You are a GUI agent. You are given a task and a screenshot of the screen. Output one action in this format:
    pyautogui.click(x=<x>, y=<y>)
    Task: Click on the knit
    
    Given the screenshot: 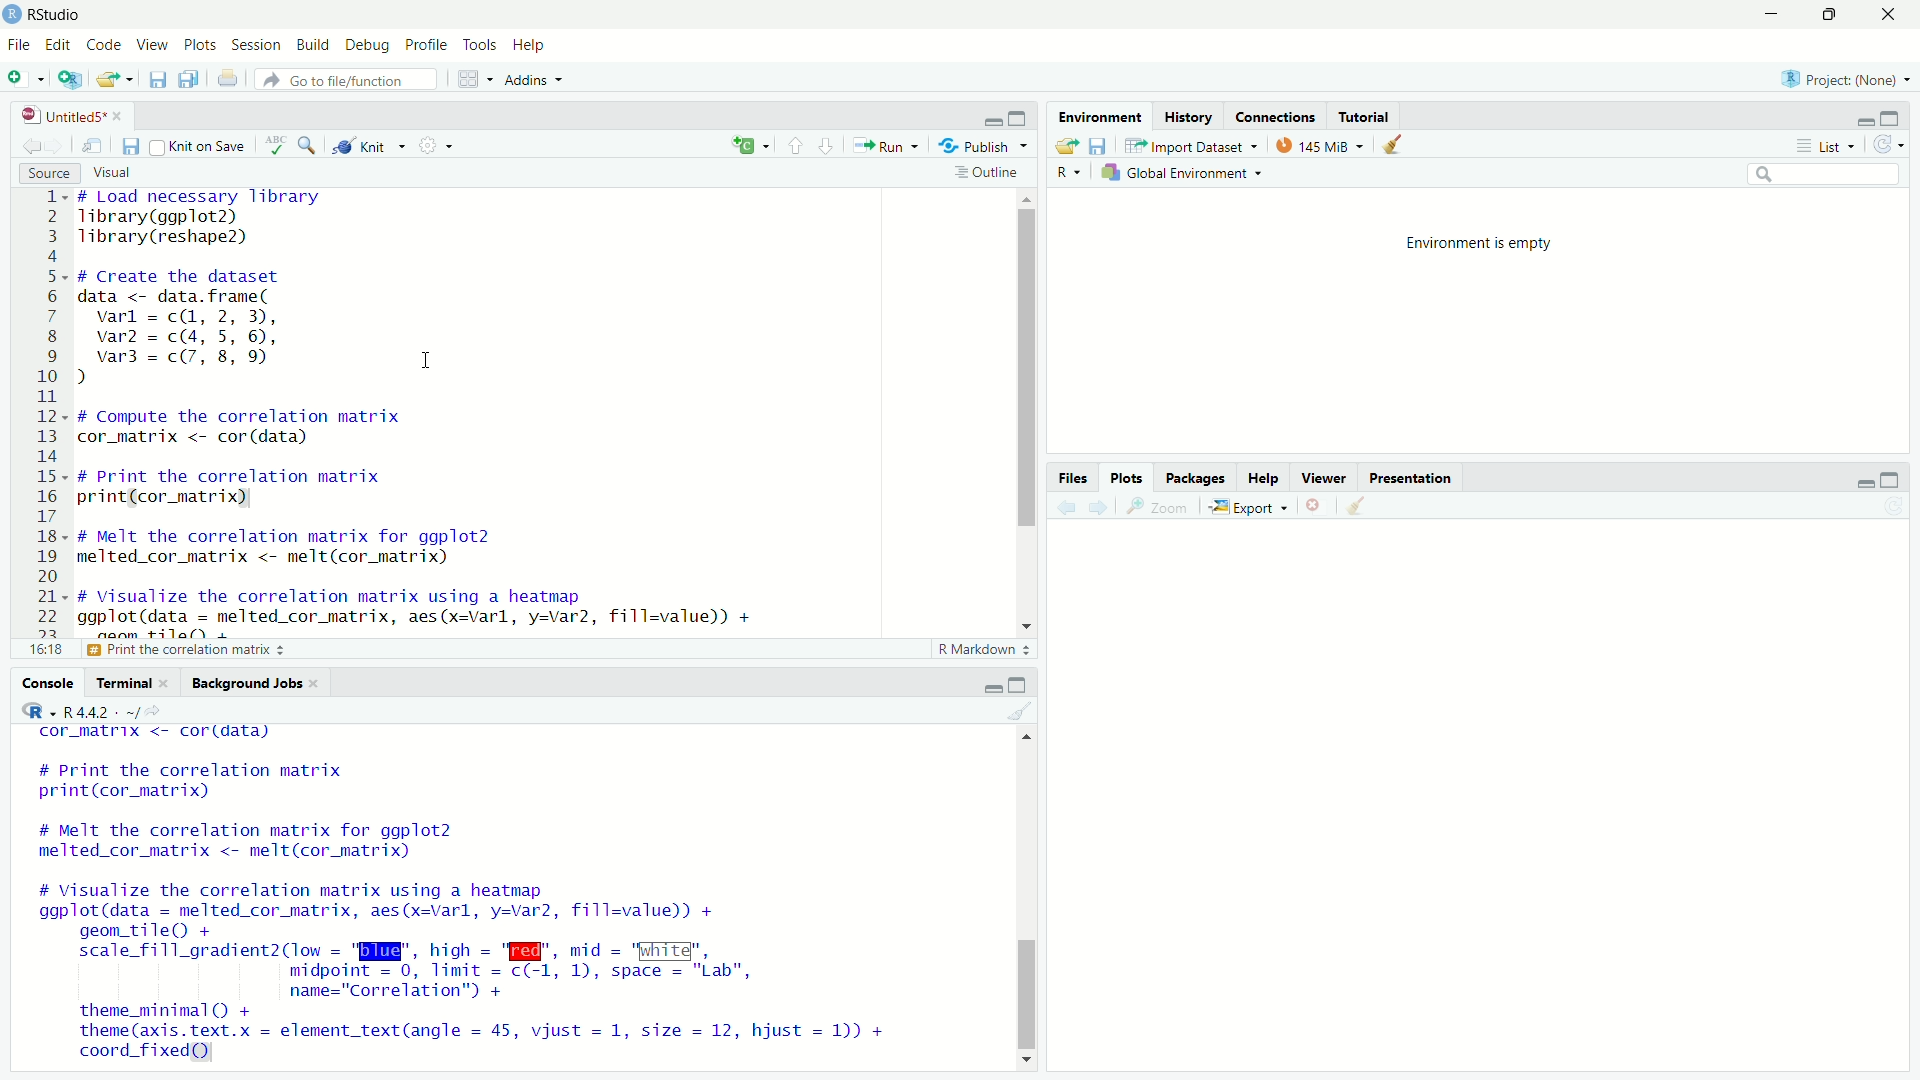 What is the action you would take?
    pyautogui.click(x=362, y=147)
    